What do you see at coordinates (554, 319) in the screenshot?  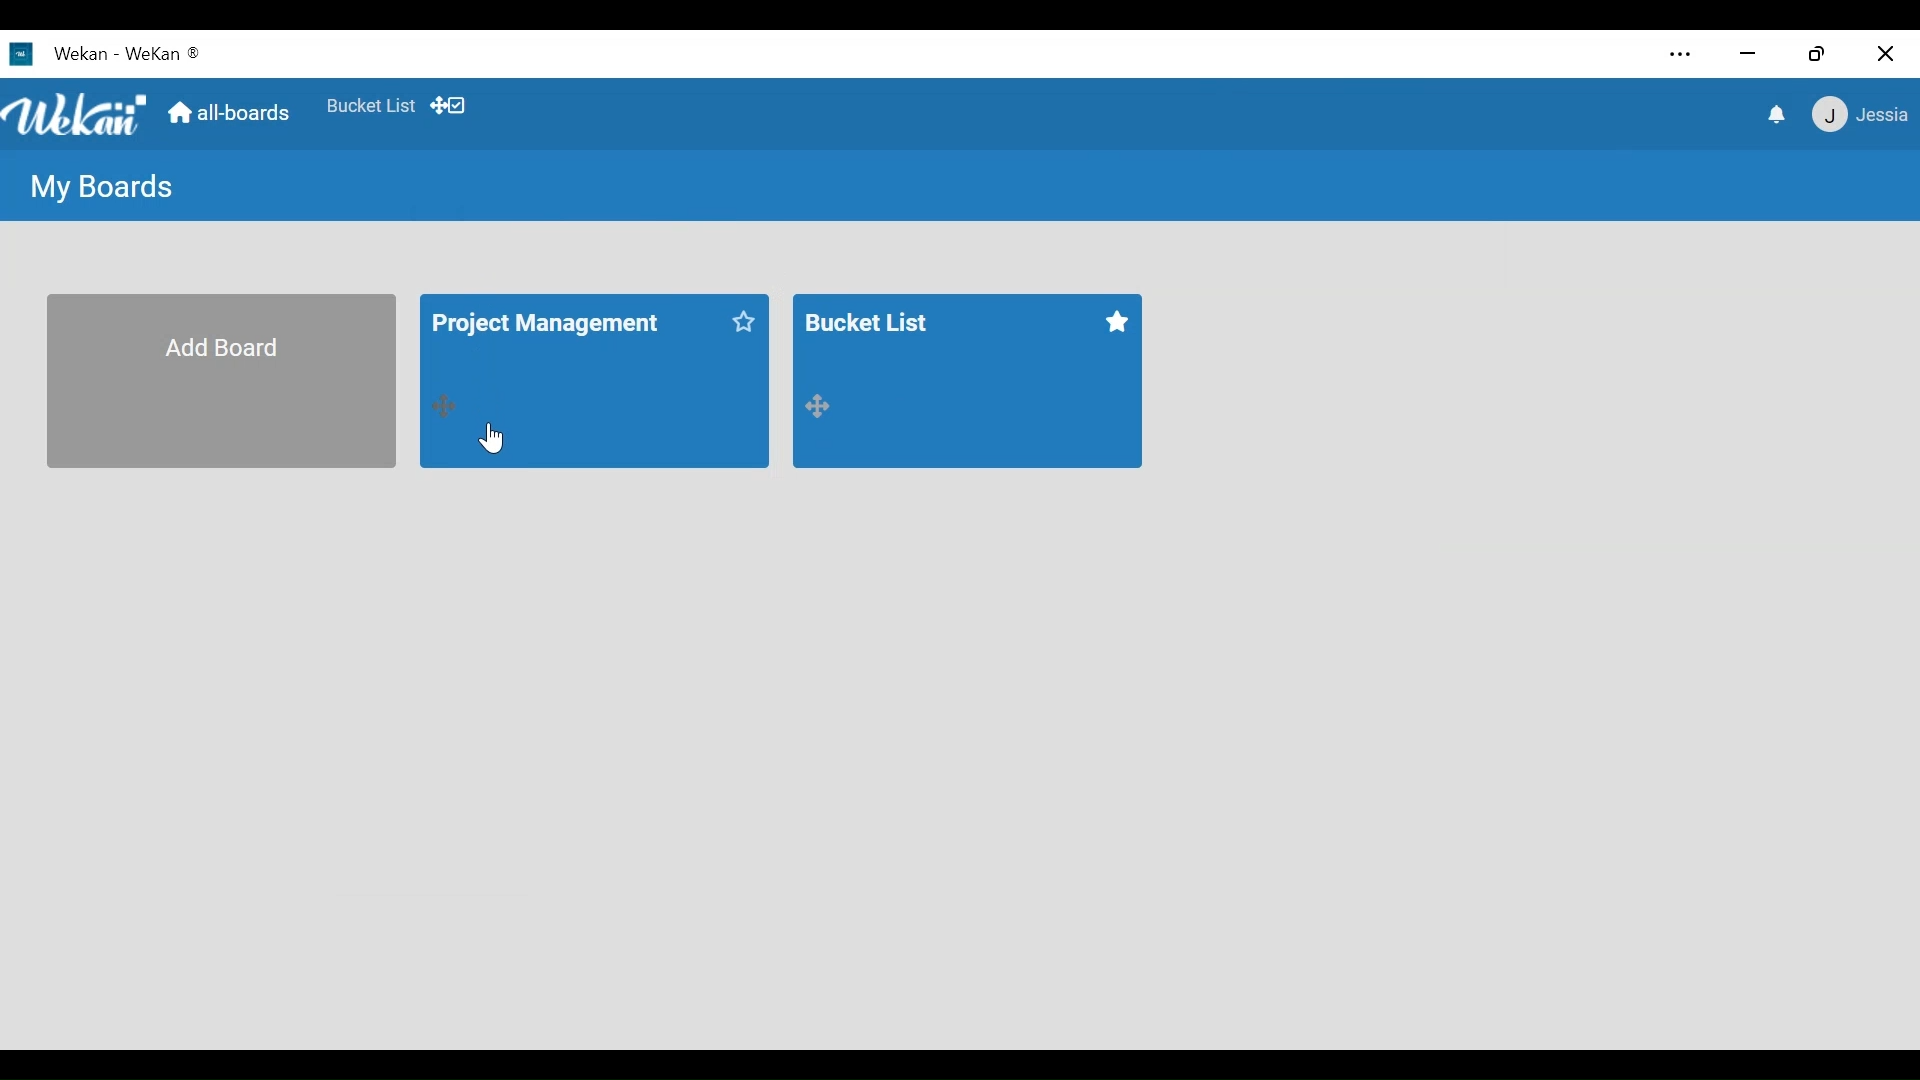 I see `board title` at bounding box center [554, 319].